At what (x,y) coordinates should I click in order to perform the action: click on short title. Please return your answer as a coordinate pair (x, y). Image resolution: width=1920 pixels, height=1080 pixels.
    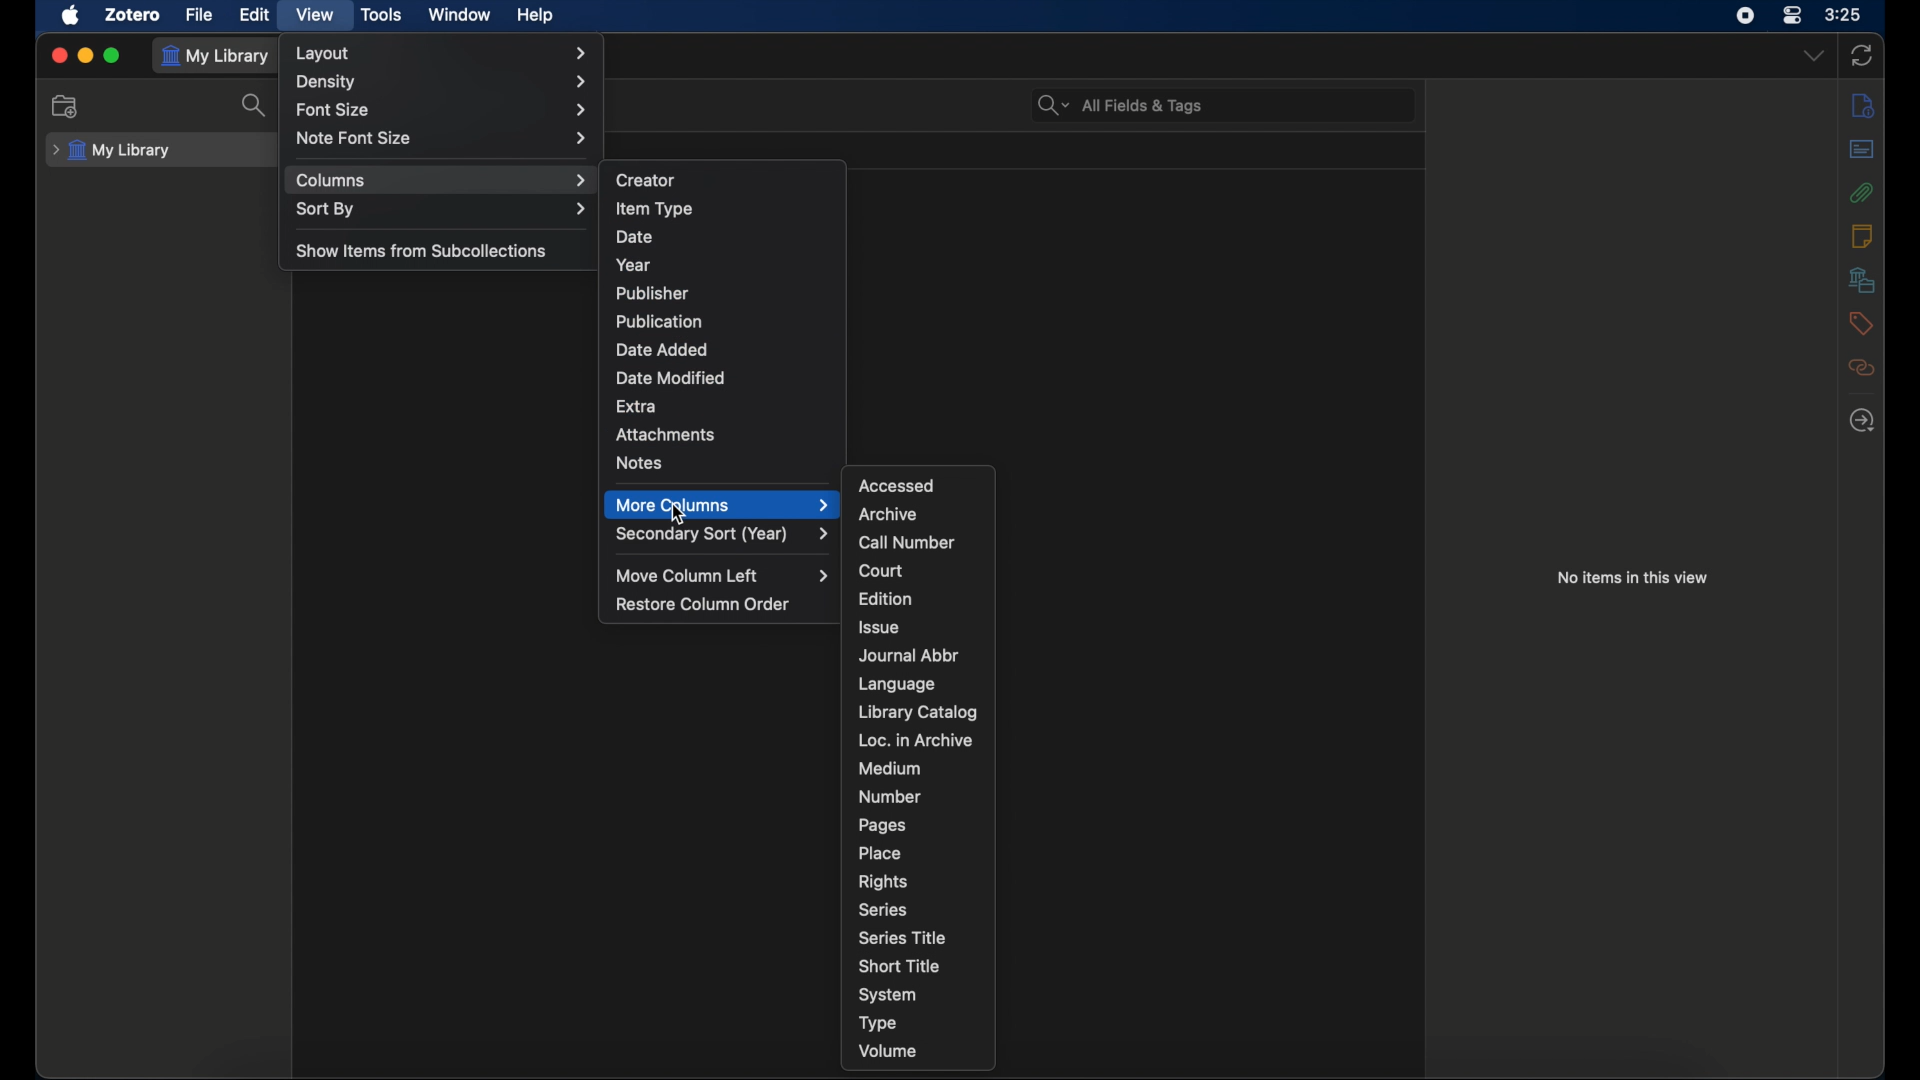
    Looking at the image, I should click on (900, 966).